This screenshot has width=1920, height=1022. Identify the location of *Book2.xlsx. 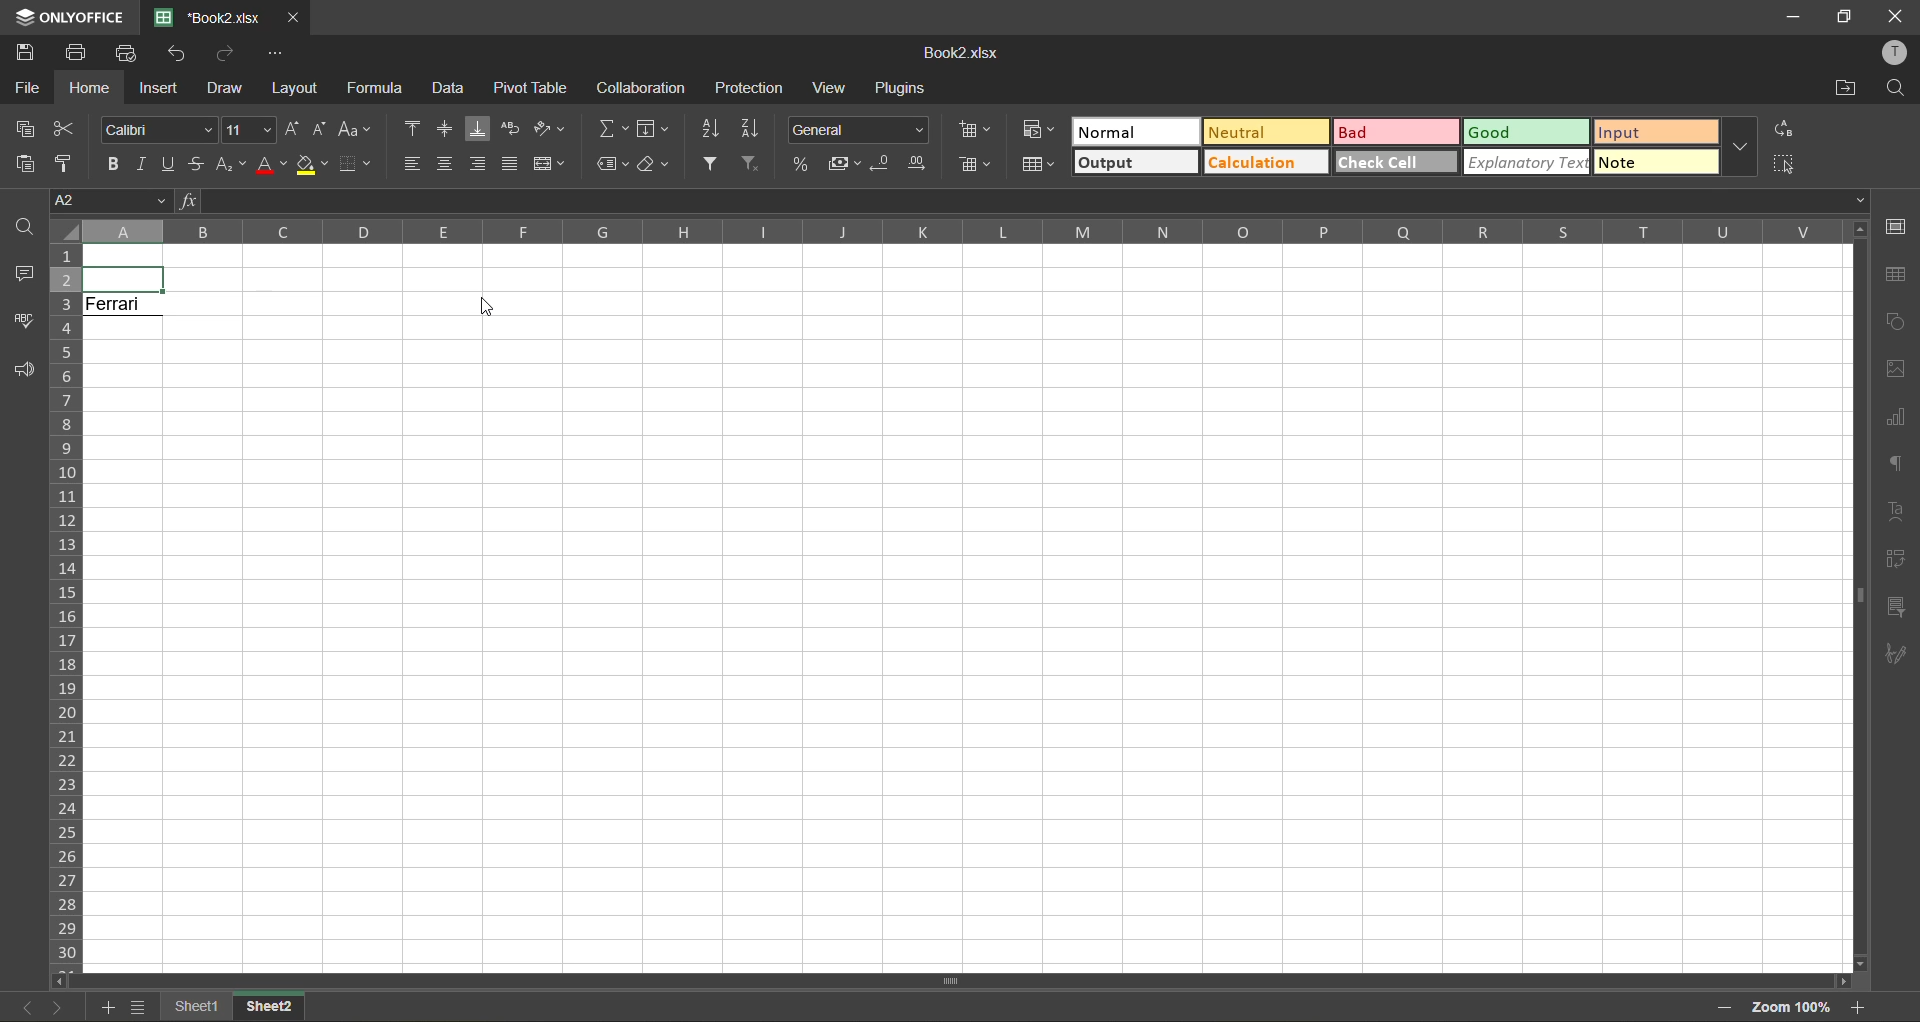
(207, 16).